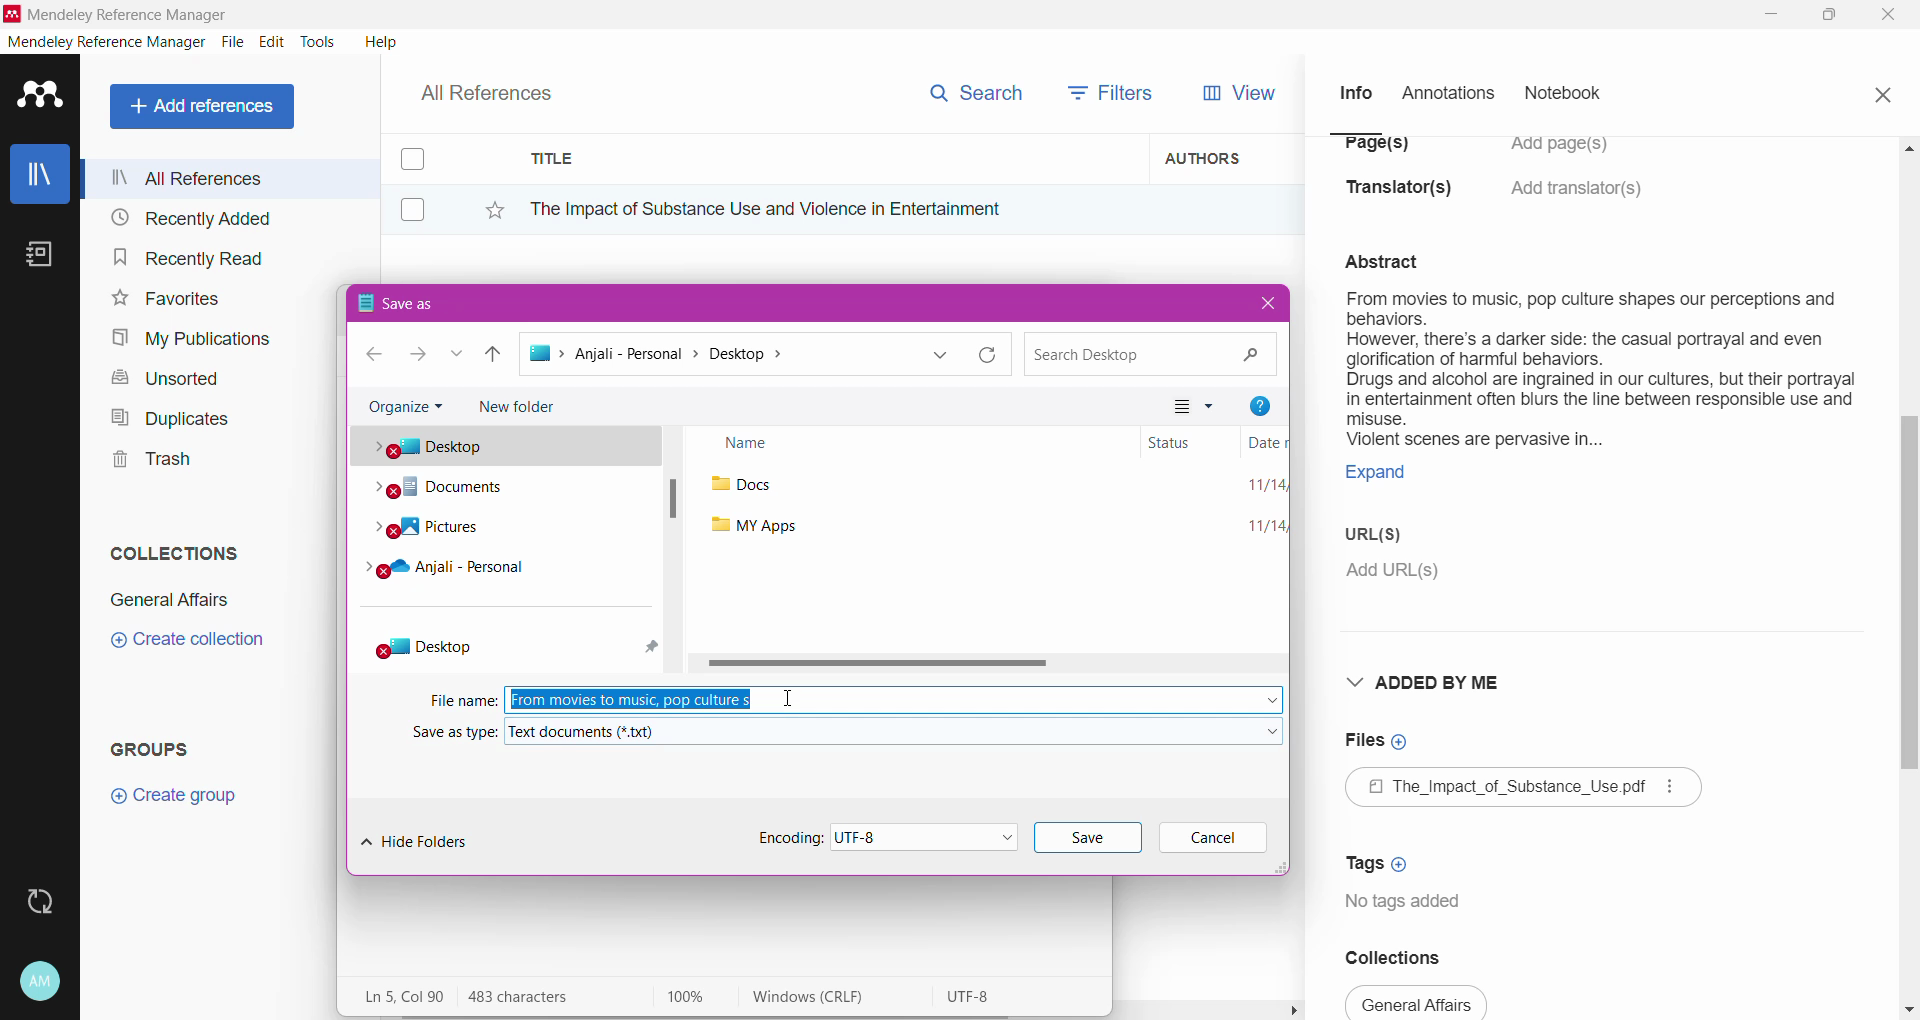  Describe the element at coordinates (1882, 92) in the screenshot. I see `Close` at that location.